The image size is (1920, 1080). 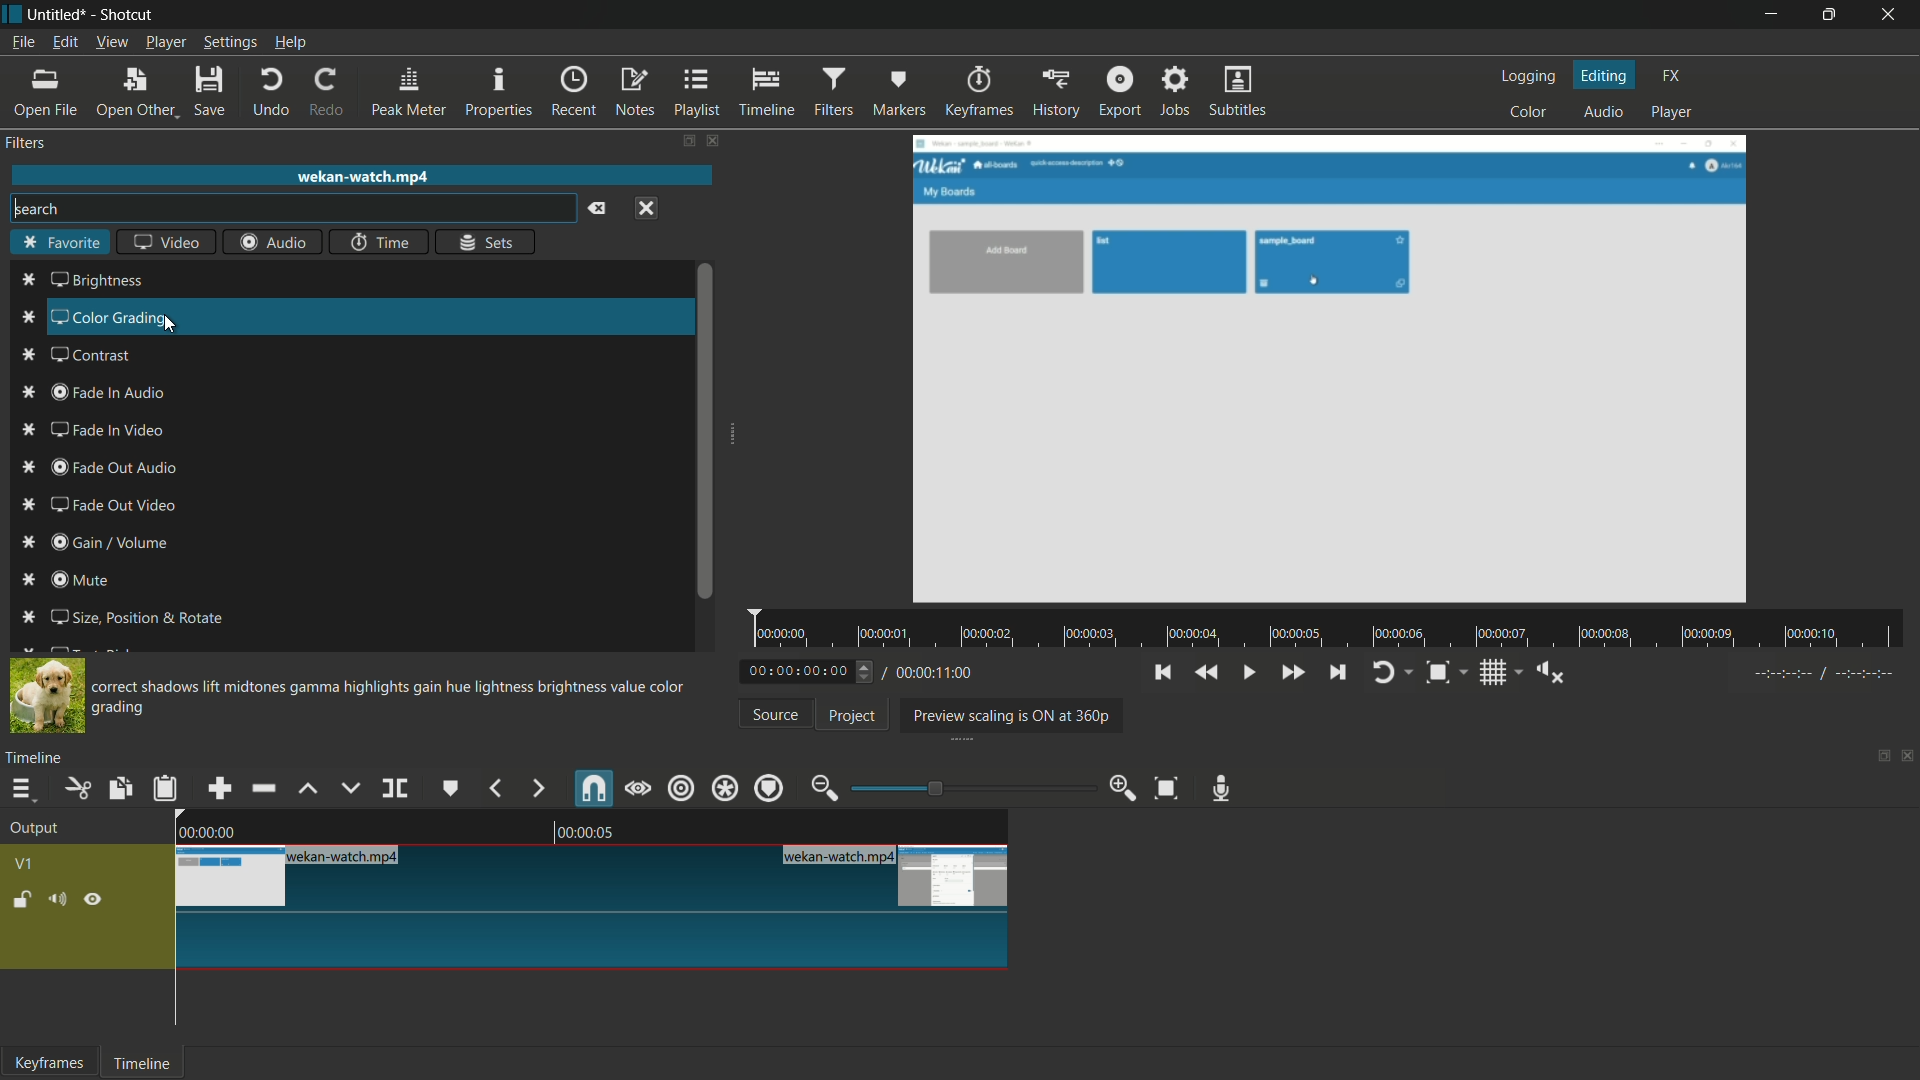 I want to click on zoom out, so click(x=823, y=787).